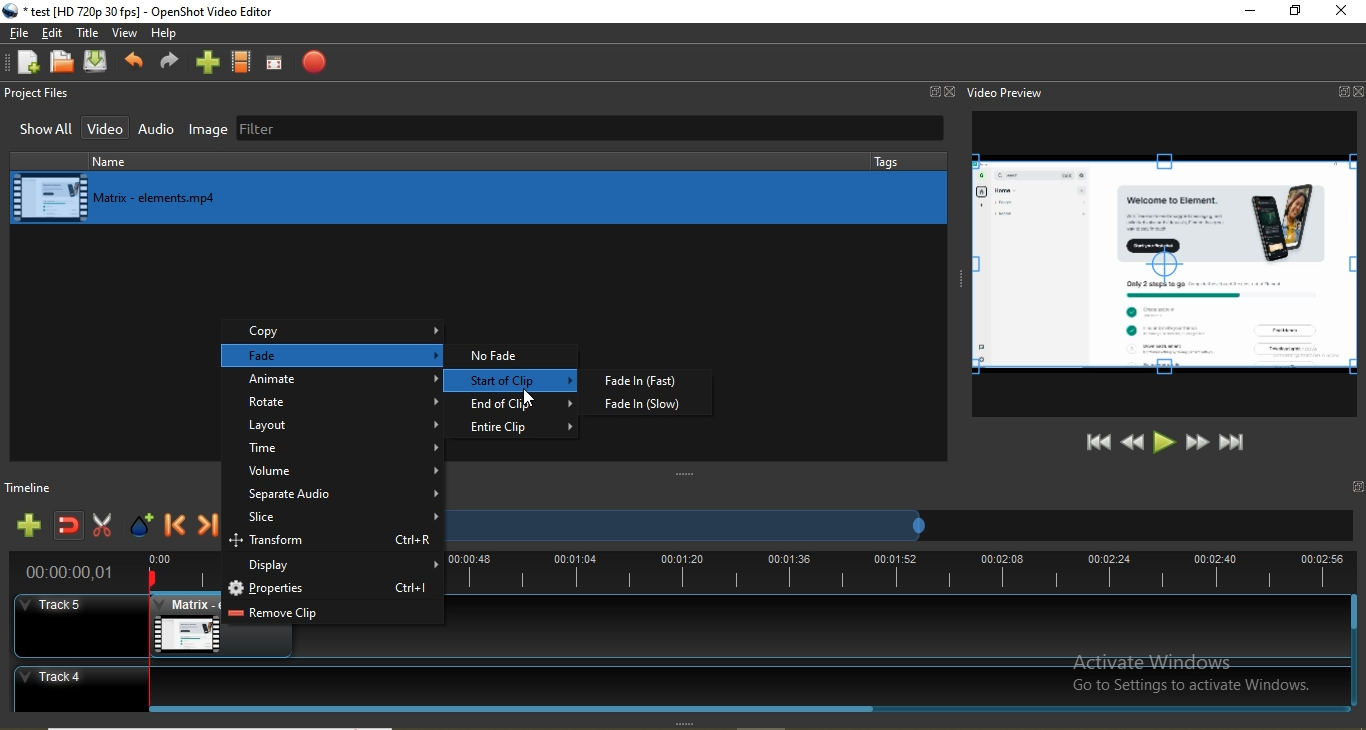 Image resolution: width=1366 pixels, height=730 pixels. I want to click on volume, so click(335, 472).